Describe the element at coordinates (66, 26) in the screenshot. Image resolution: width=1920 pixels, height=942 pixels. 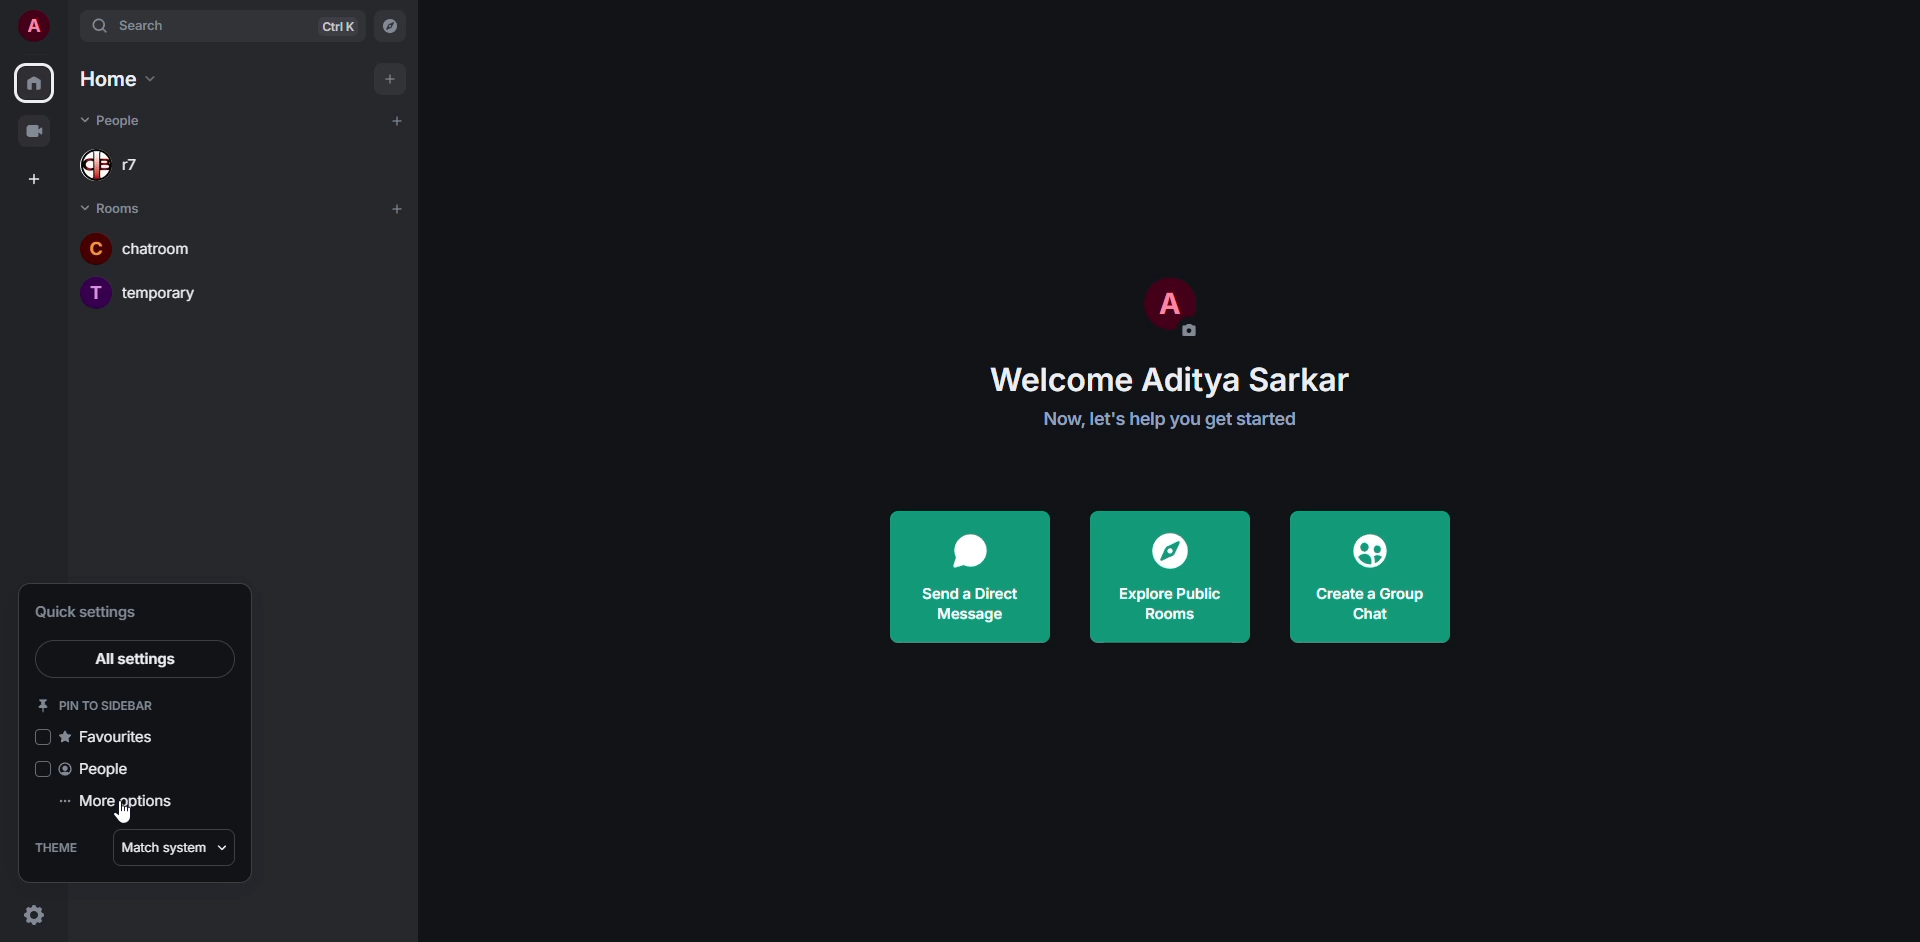
I see `expand` at that location.